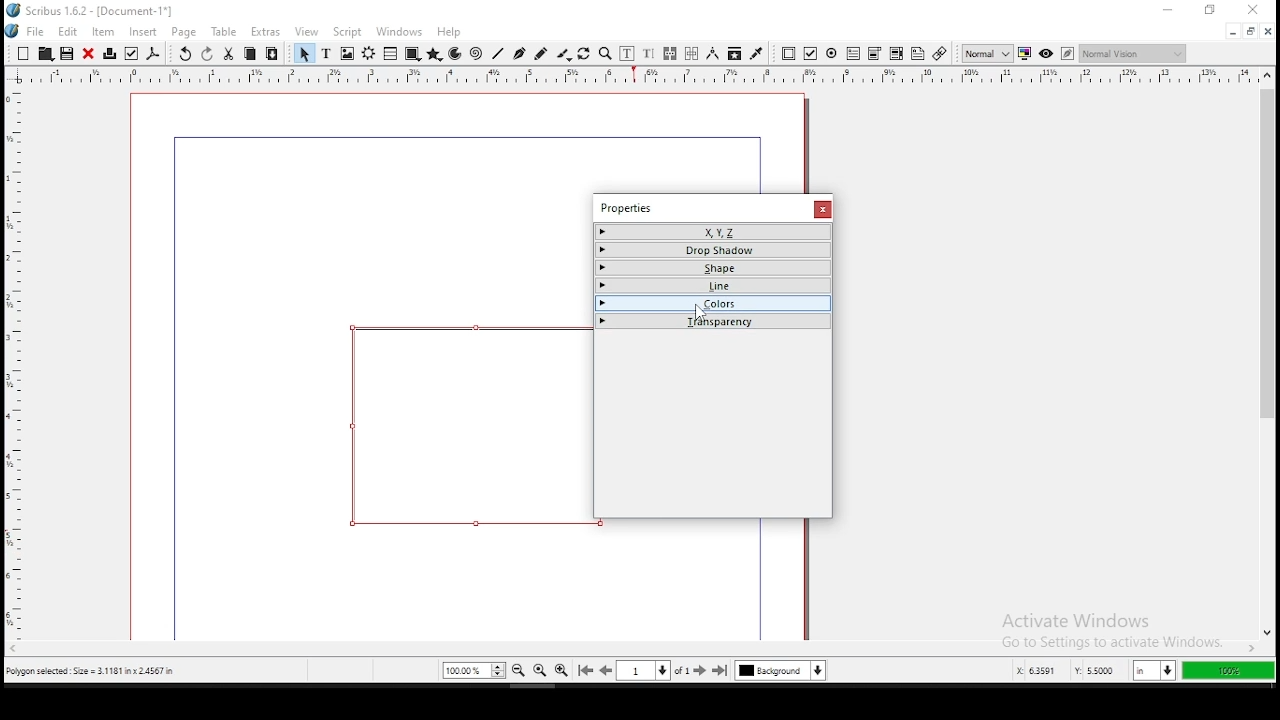 The width and height of the screenshot is (1280, 720). Describe the element at coordinates (810, 54) in the screenshot. I see `pdf checkbox` at that location.